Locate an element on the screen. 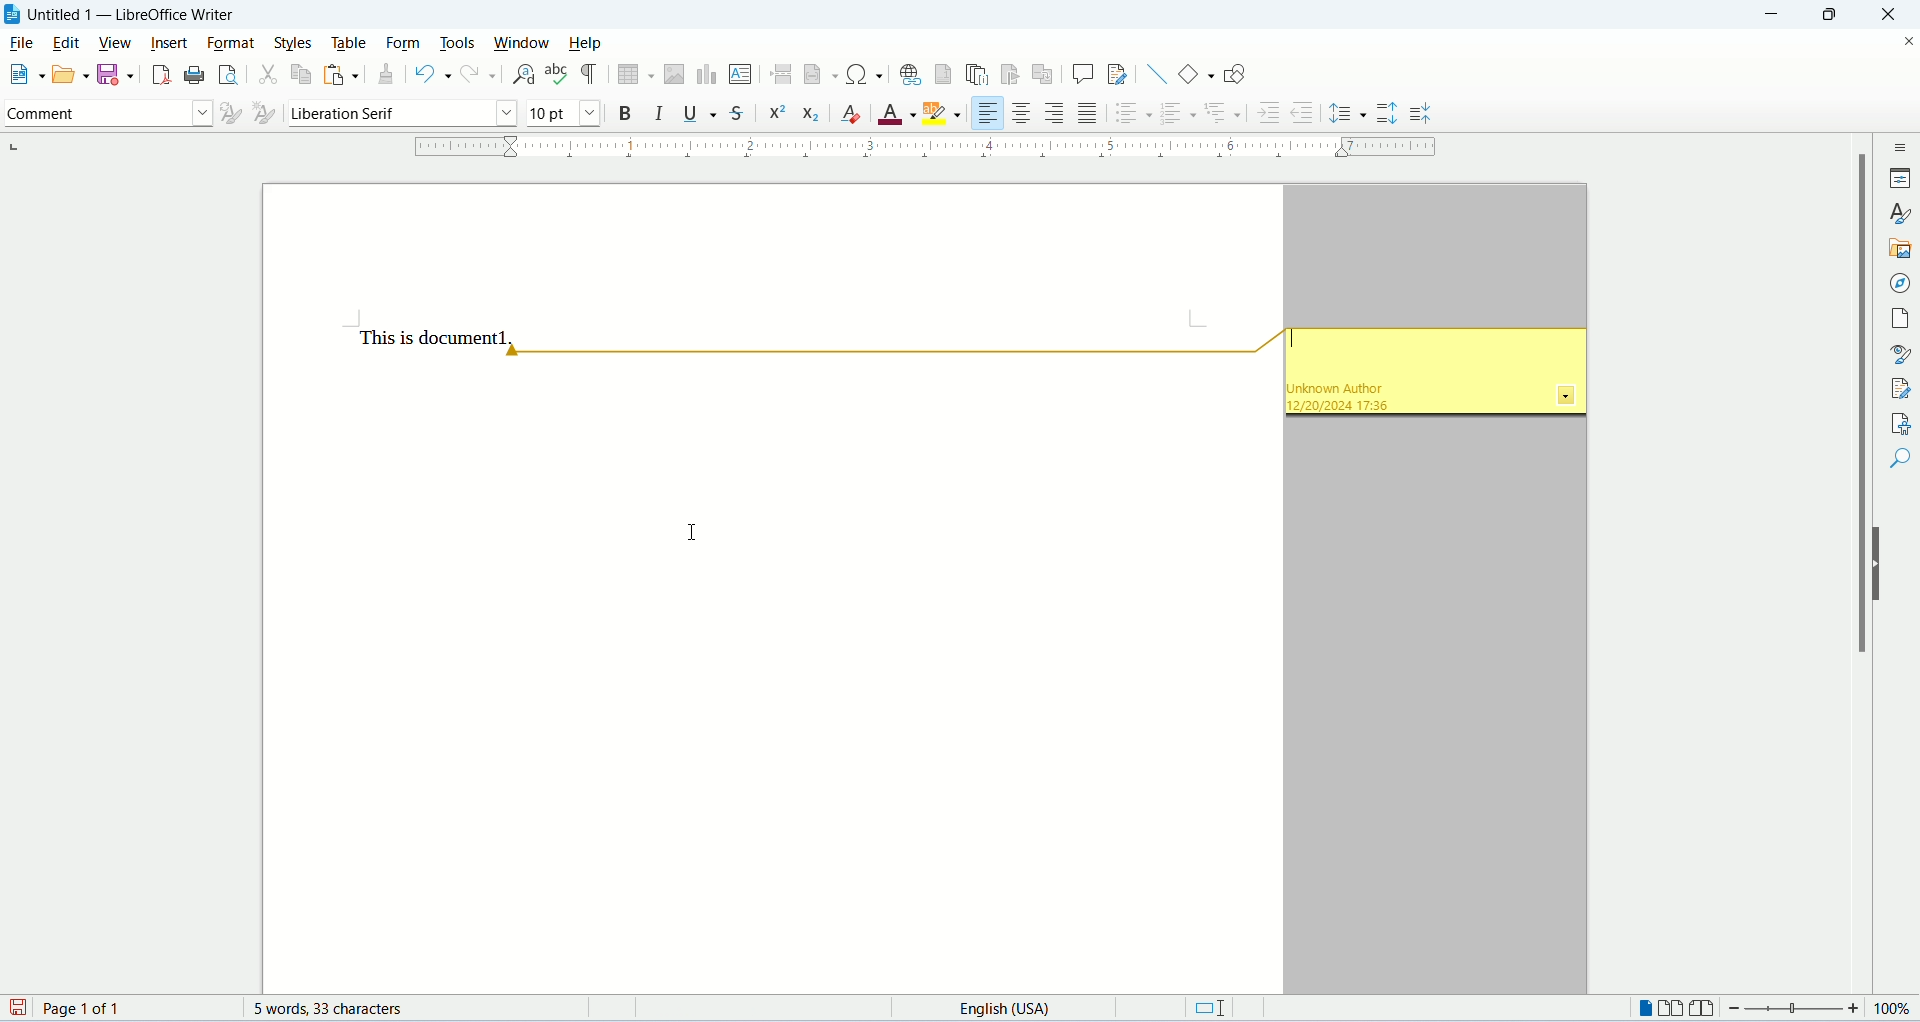 The width and height of the screenshot is (1920, 1022). single page view is located at coordinates (1645, 1007).